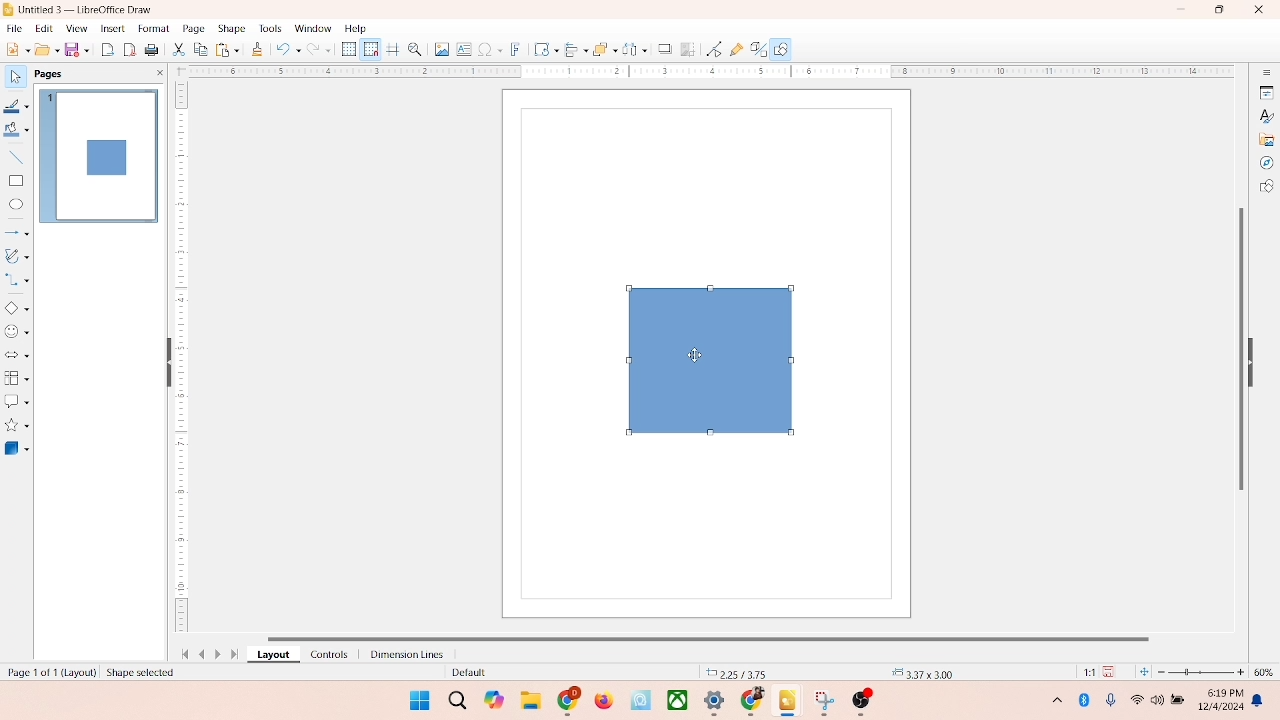  Describe the element at coordinates (16, 180) in the screenshot. I see `rectangle` at that location.